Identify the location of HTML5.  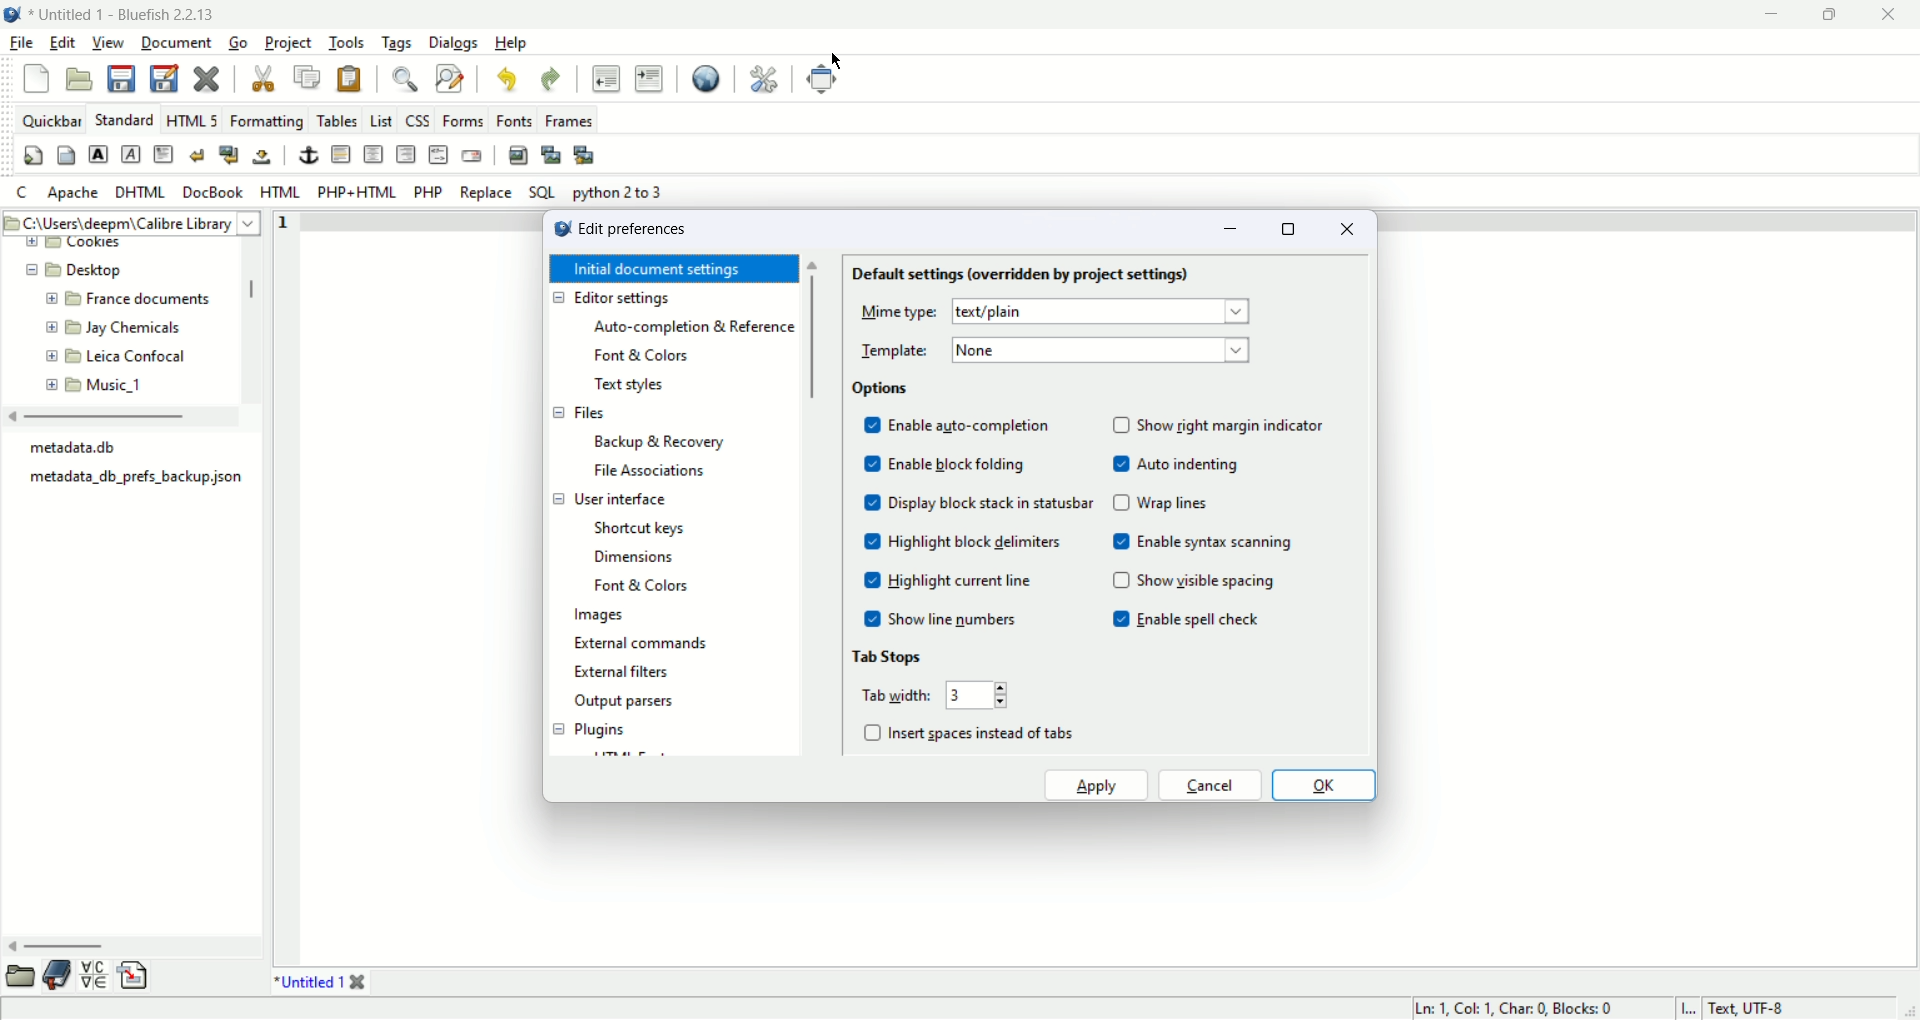
(194, 120).